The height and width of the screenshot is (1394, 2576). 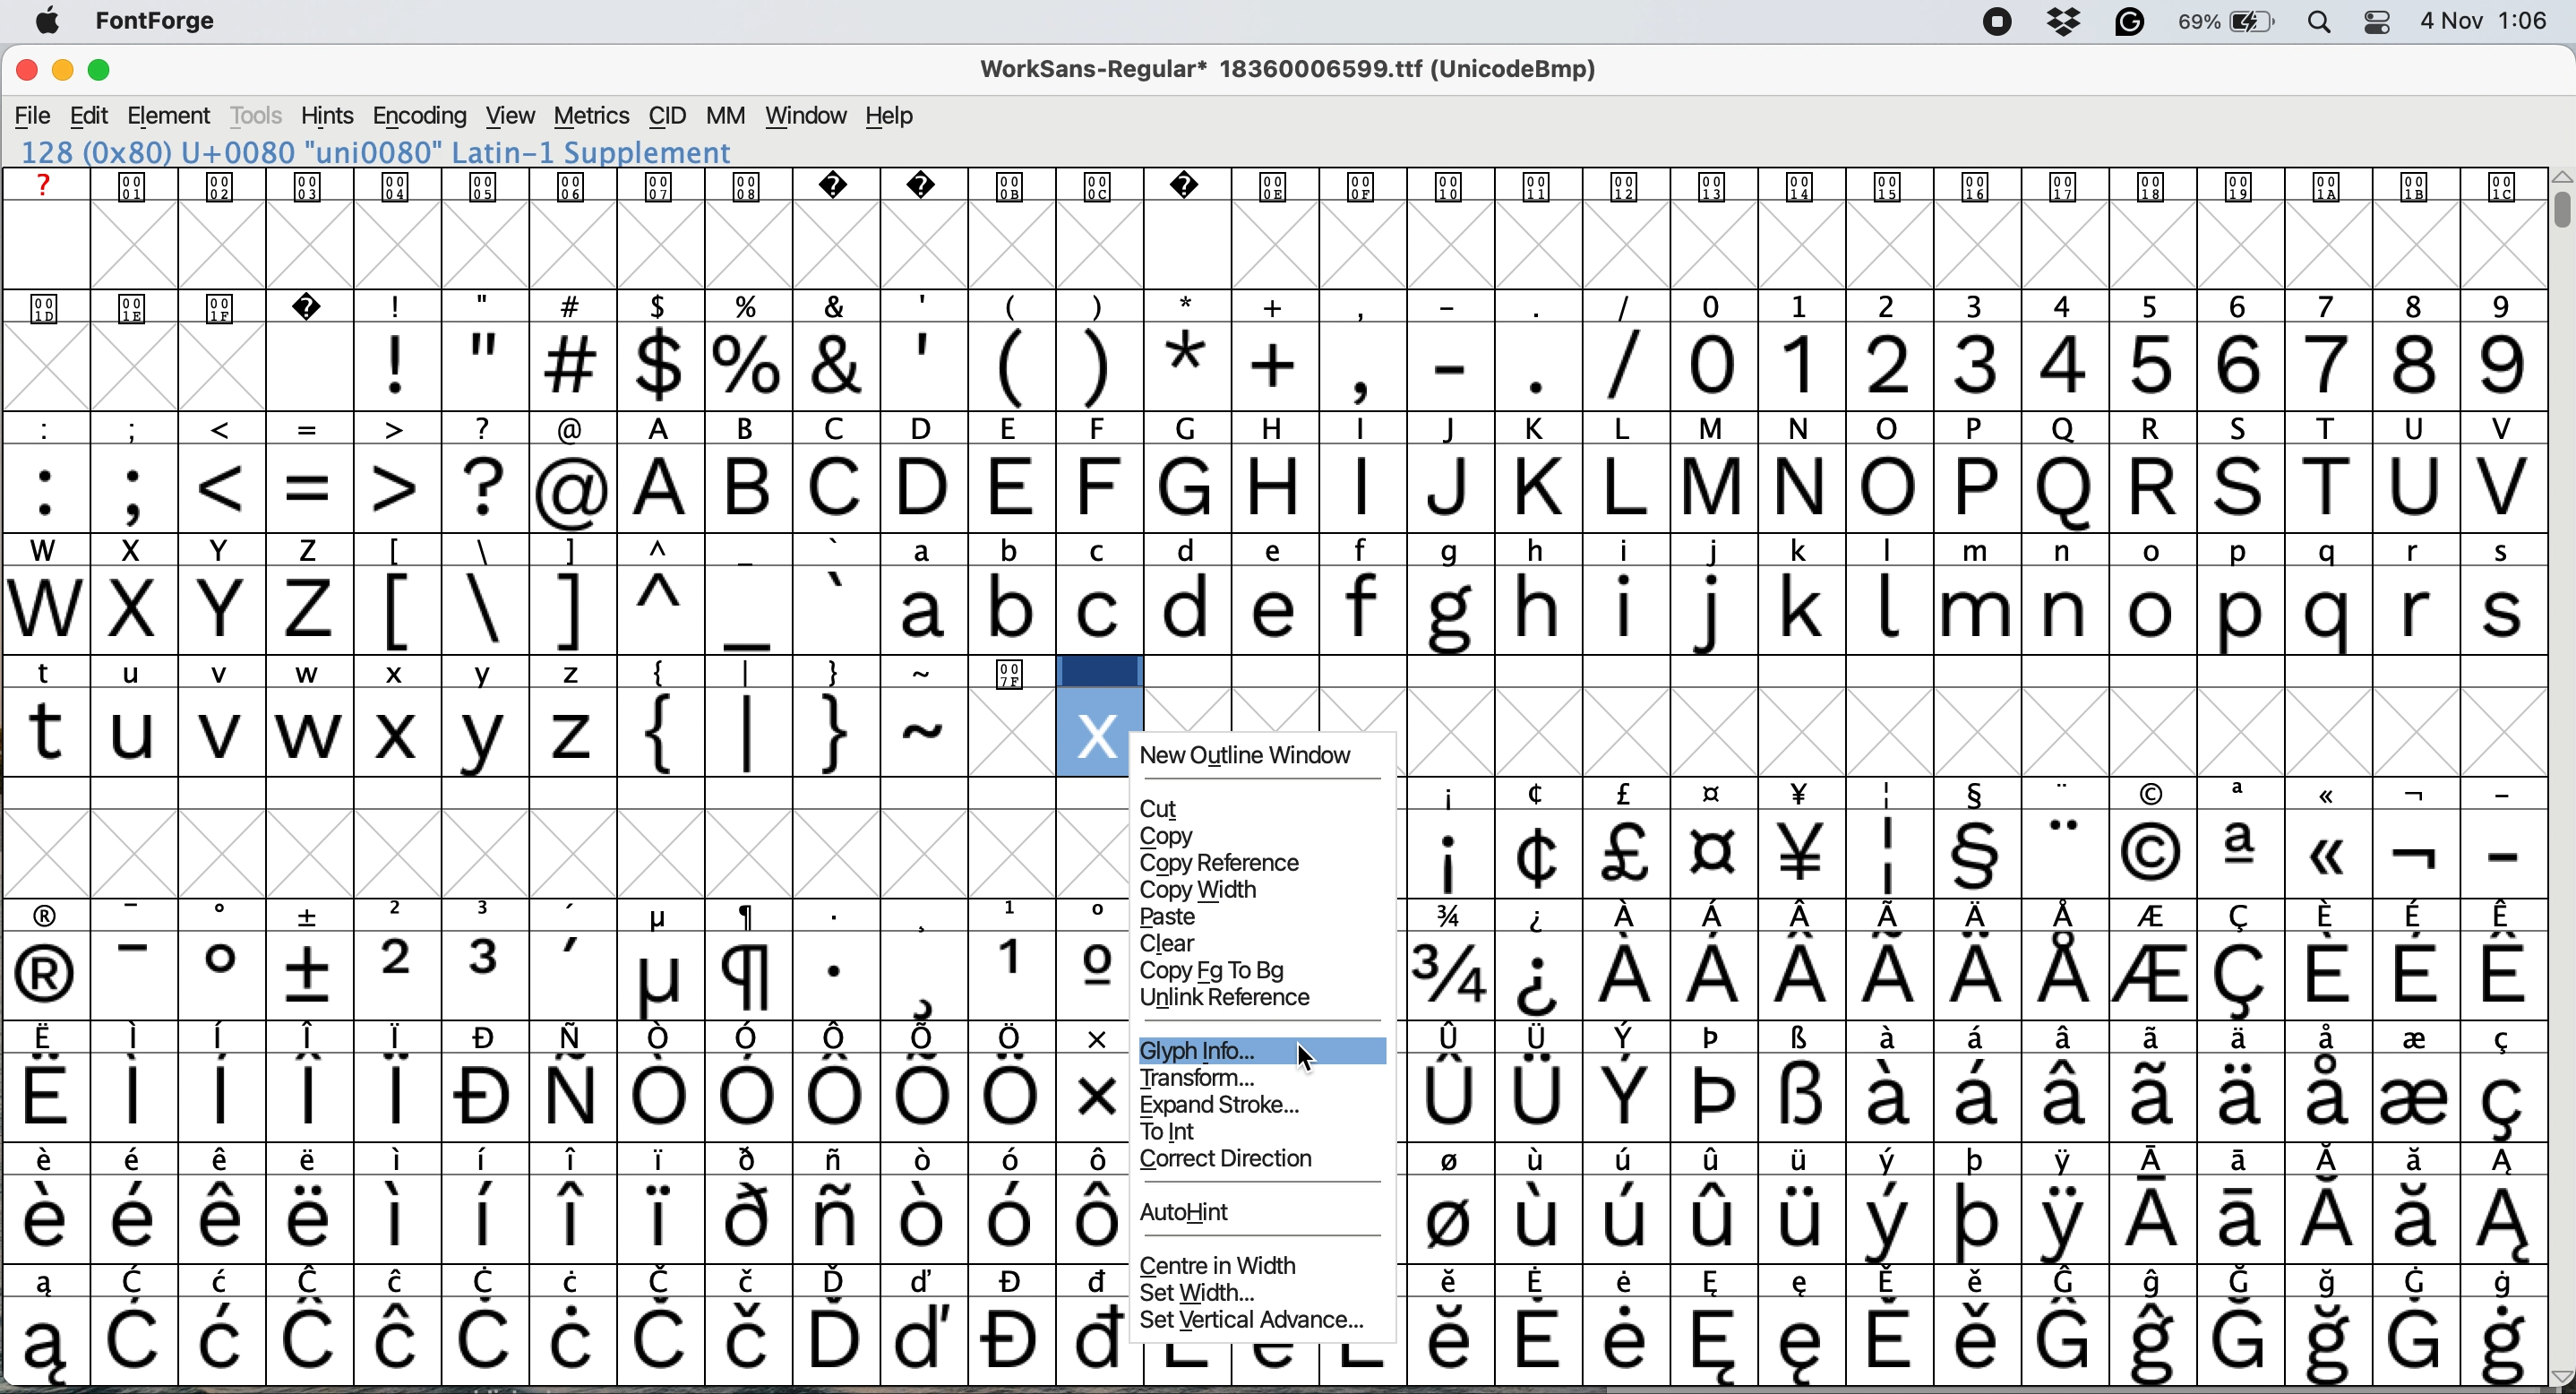 I want to click on fontforge, so click(x=164, y=25).